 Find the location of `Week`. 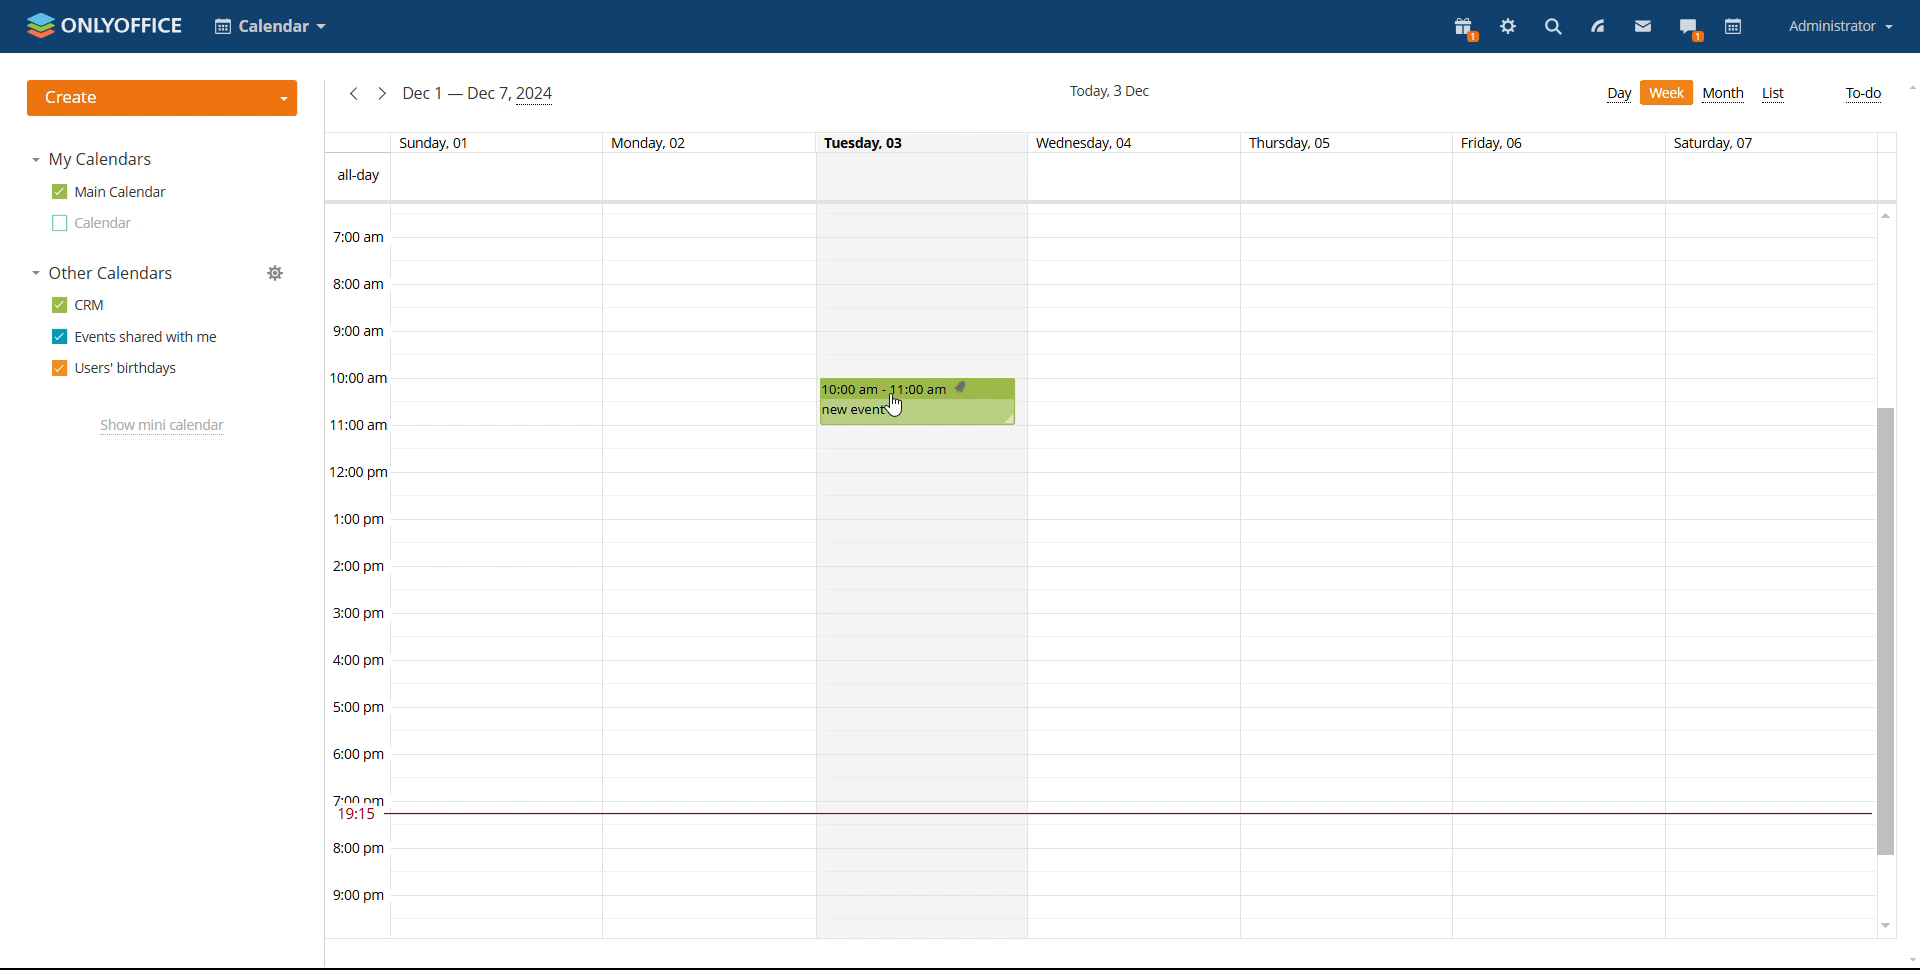

Week is located at coordinates (1668, 93).